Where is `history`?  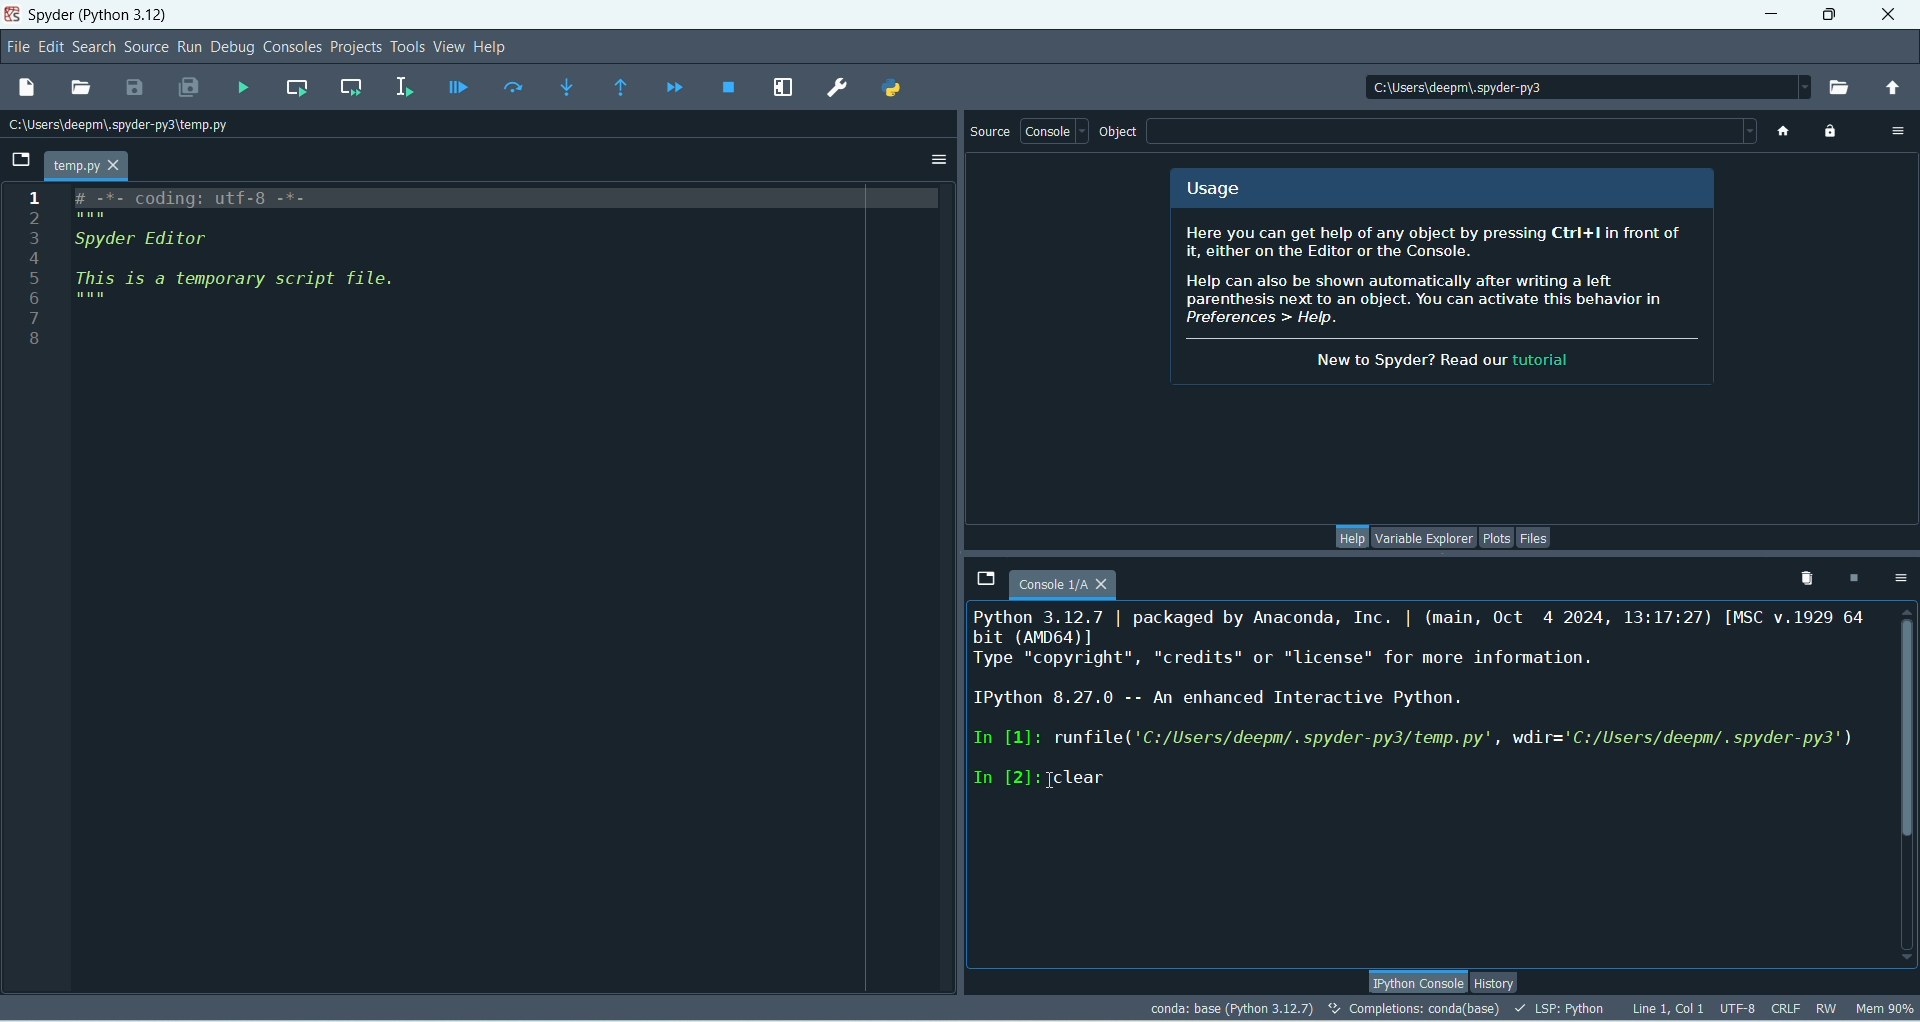 history is located at coordinates (1495, 980).